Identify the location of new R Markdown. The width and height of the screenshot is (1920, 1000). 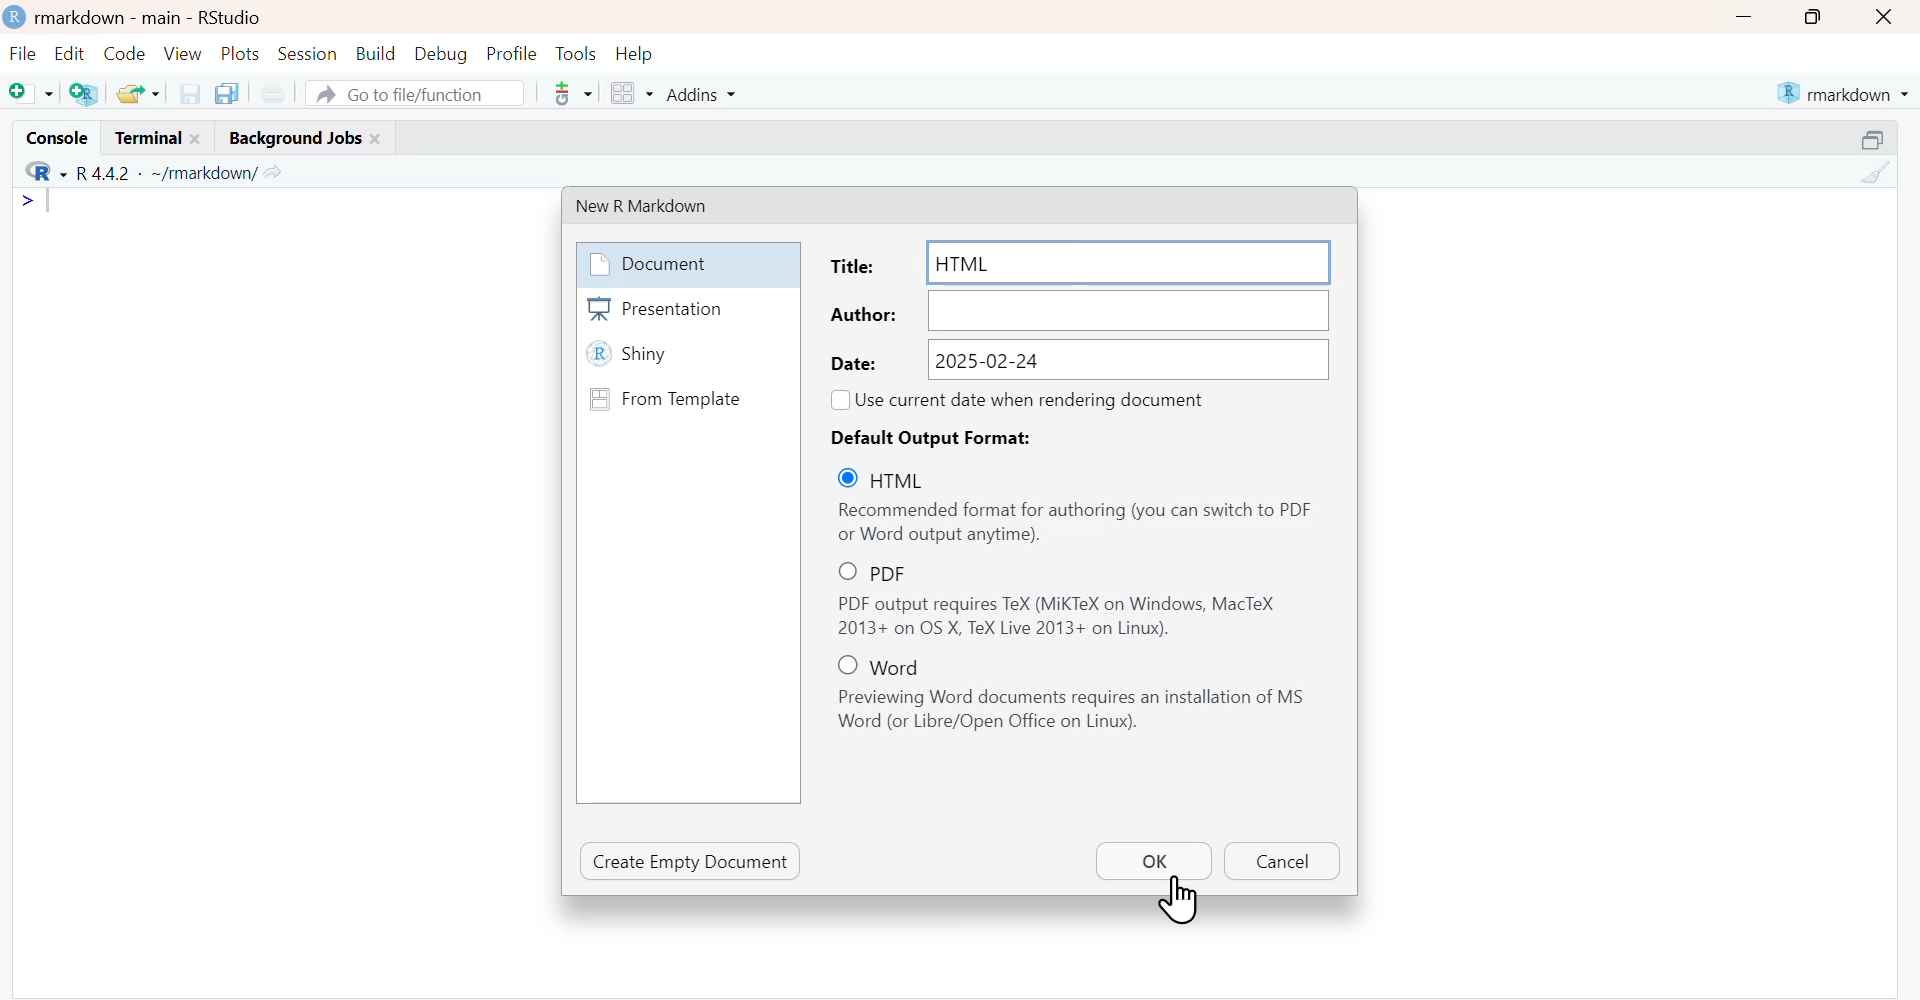
(656, 204).